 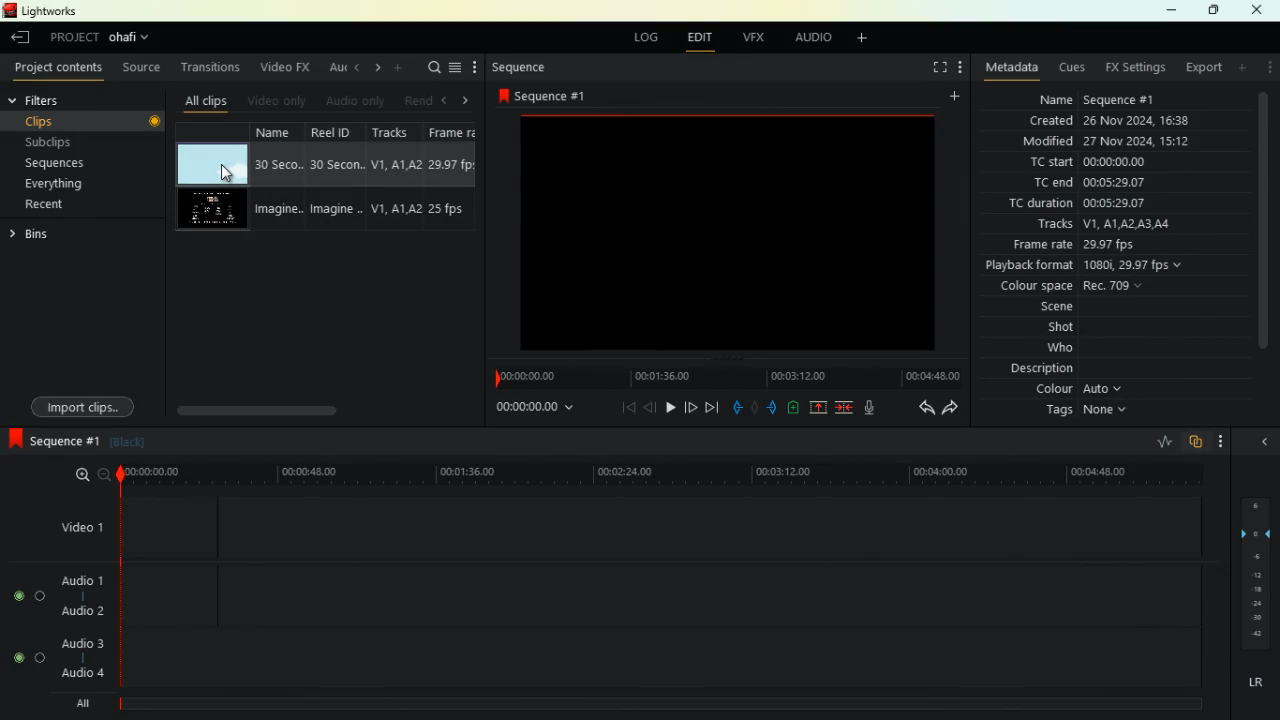 I want to click on merge, so click(x=845, y=409).